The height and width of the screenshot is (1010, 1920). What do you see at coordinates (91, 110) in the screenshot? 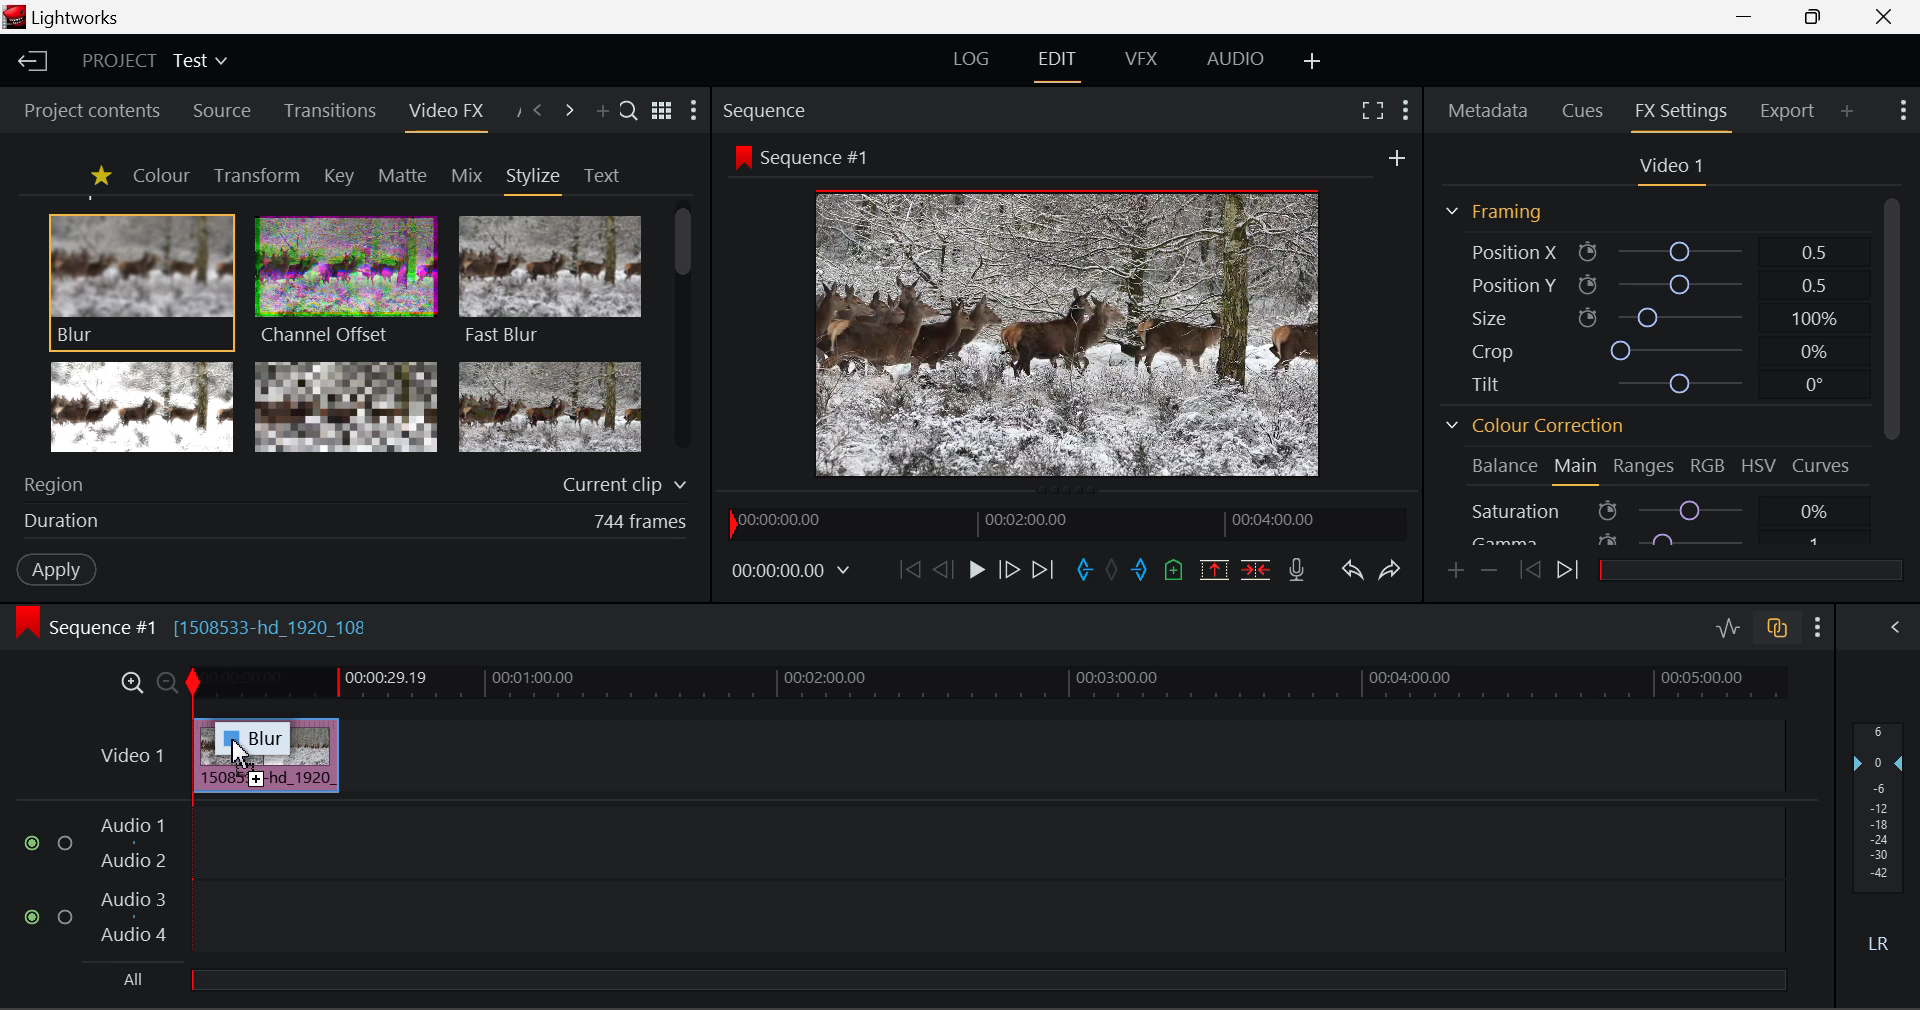
I see `Project contents` at bounding box center [91, 110].